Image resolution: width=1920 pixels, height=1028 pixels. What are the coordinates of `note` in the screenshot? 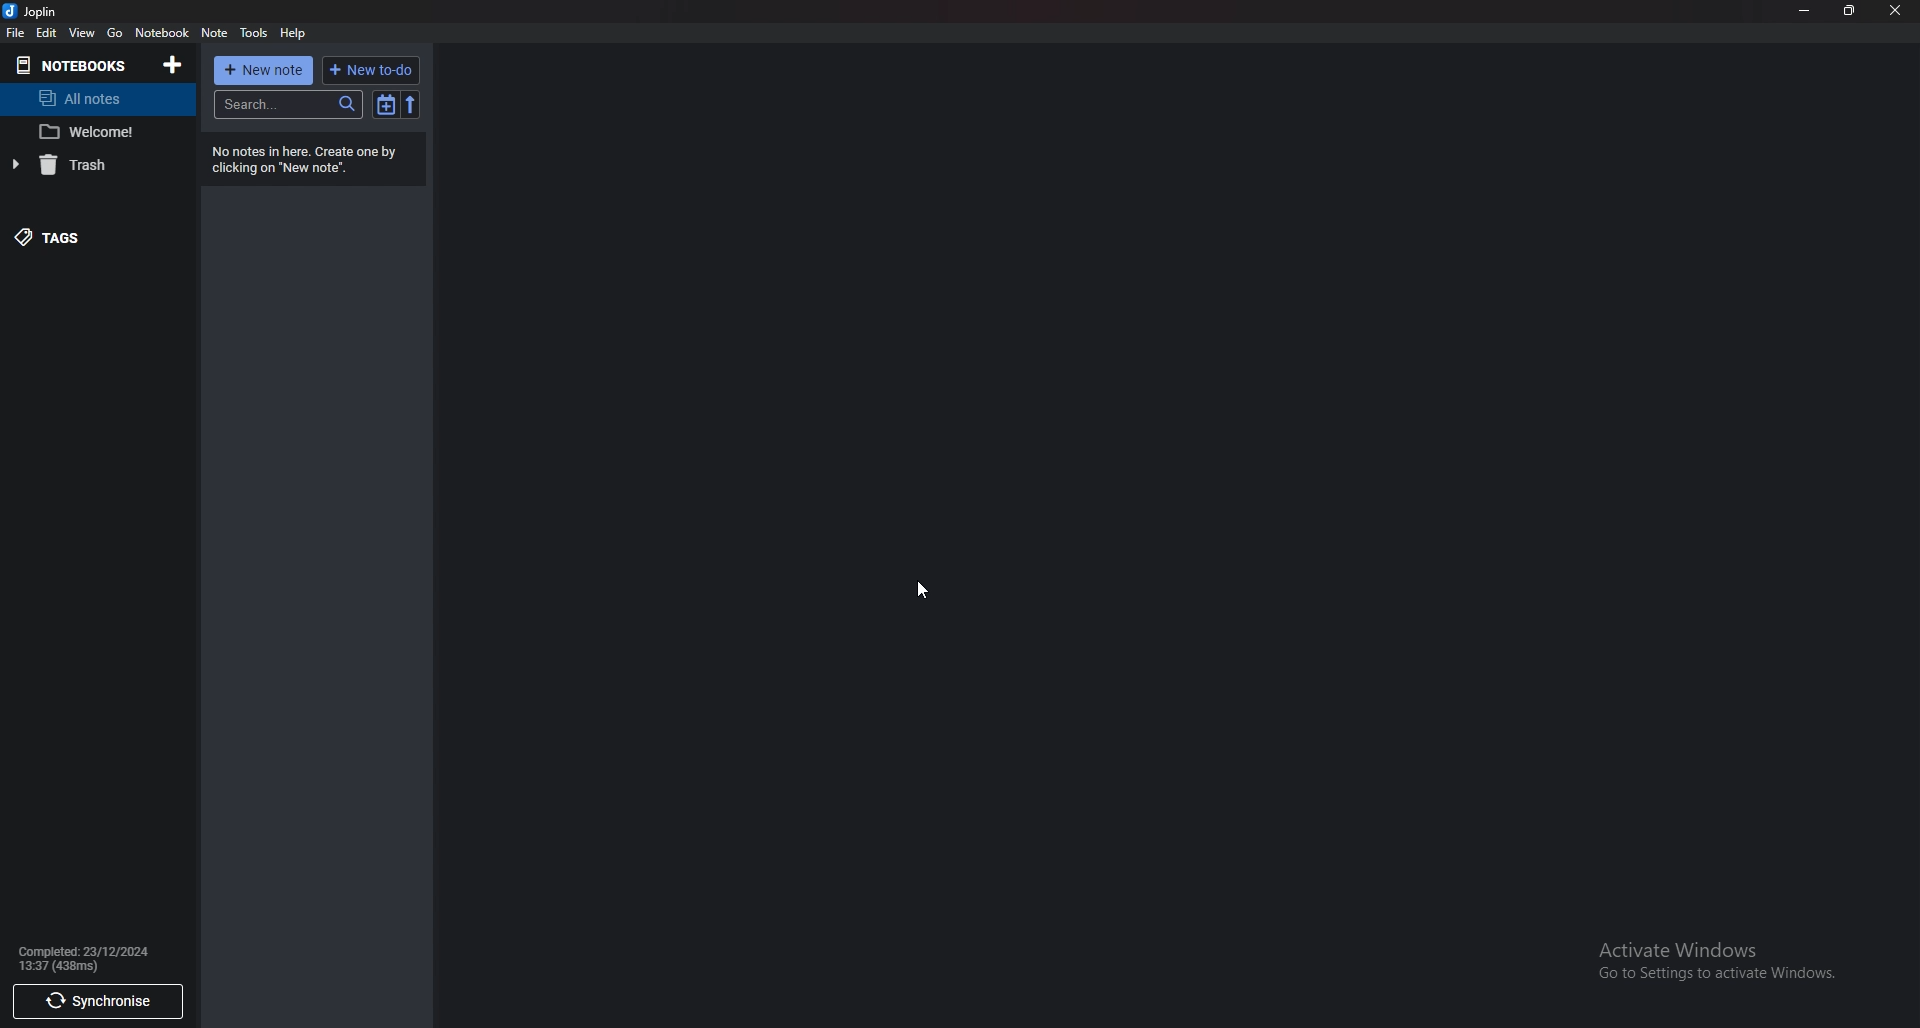 It's located at (216, 33).